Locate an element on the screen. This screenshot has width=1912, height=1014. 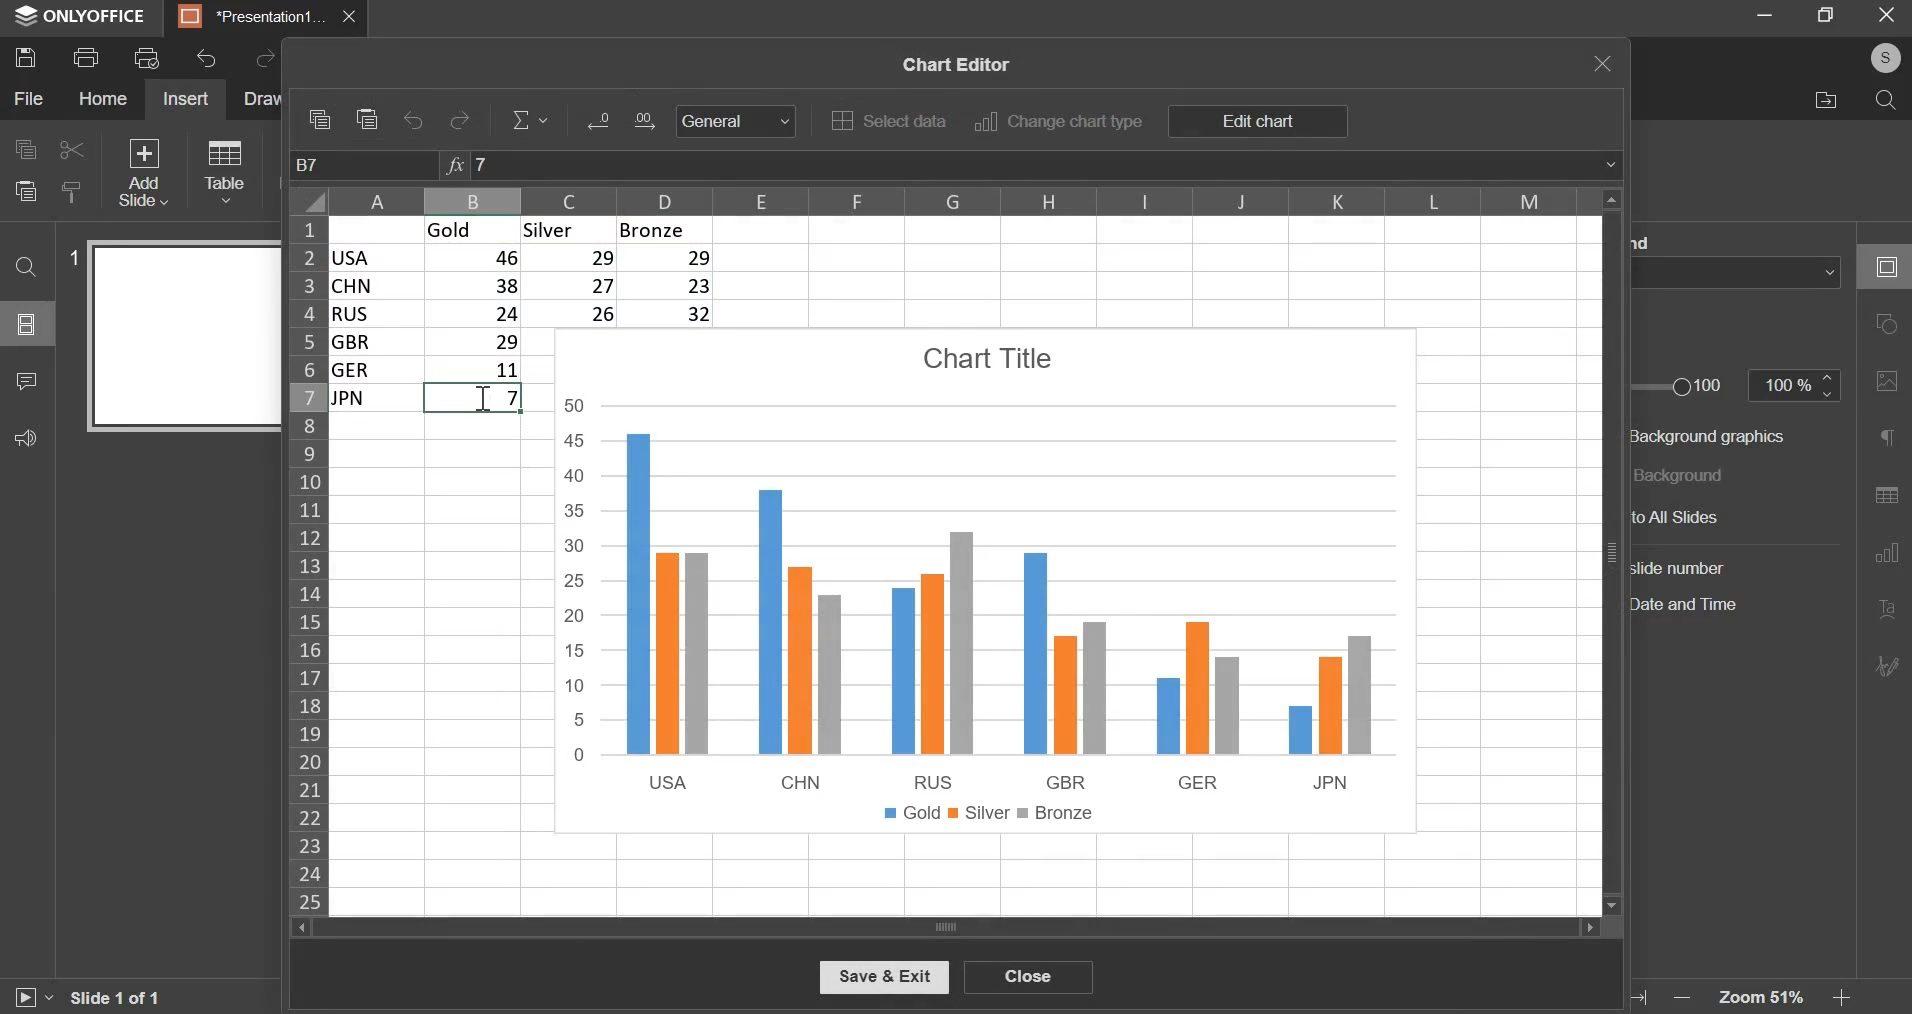
copy is located at coordinates (24, 150).